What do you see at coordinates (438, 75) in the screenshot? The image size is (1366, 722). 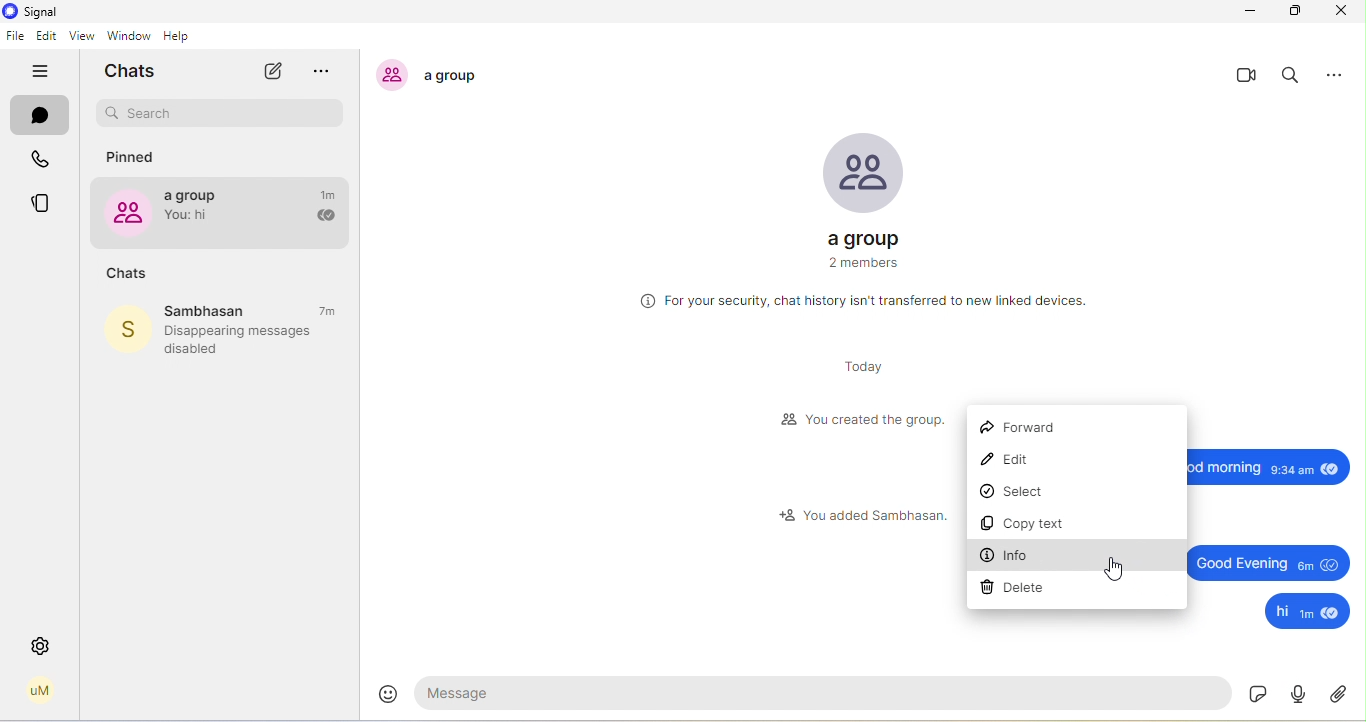 I see `a group` at bounding box center [438, 75].